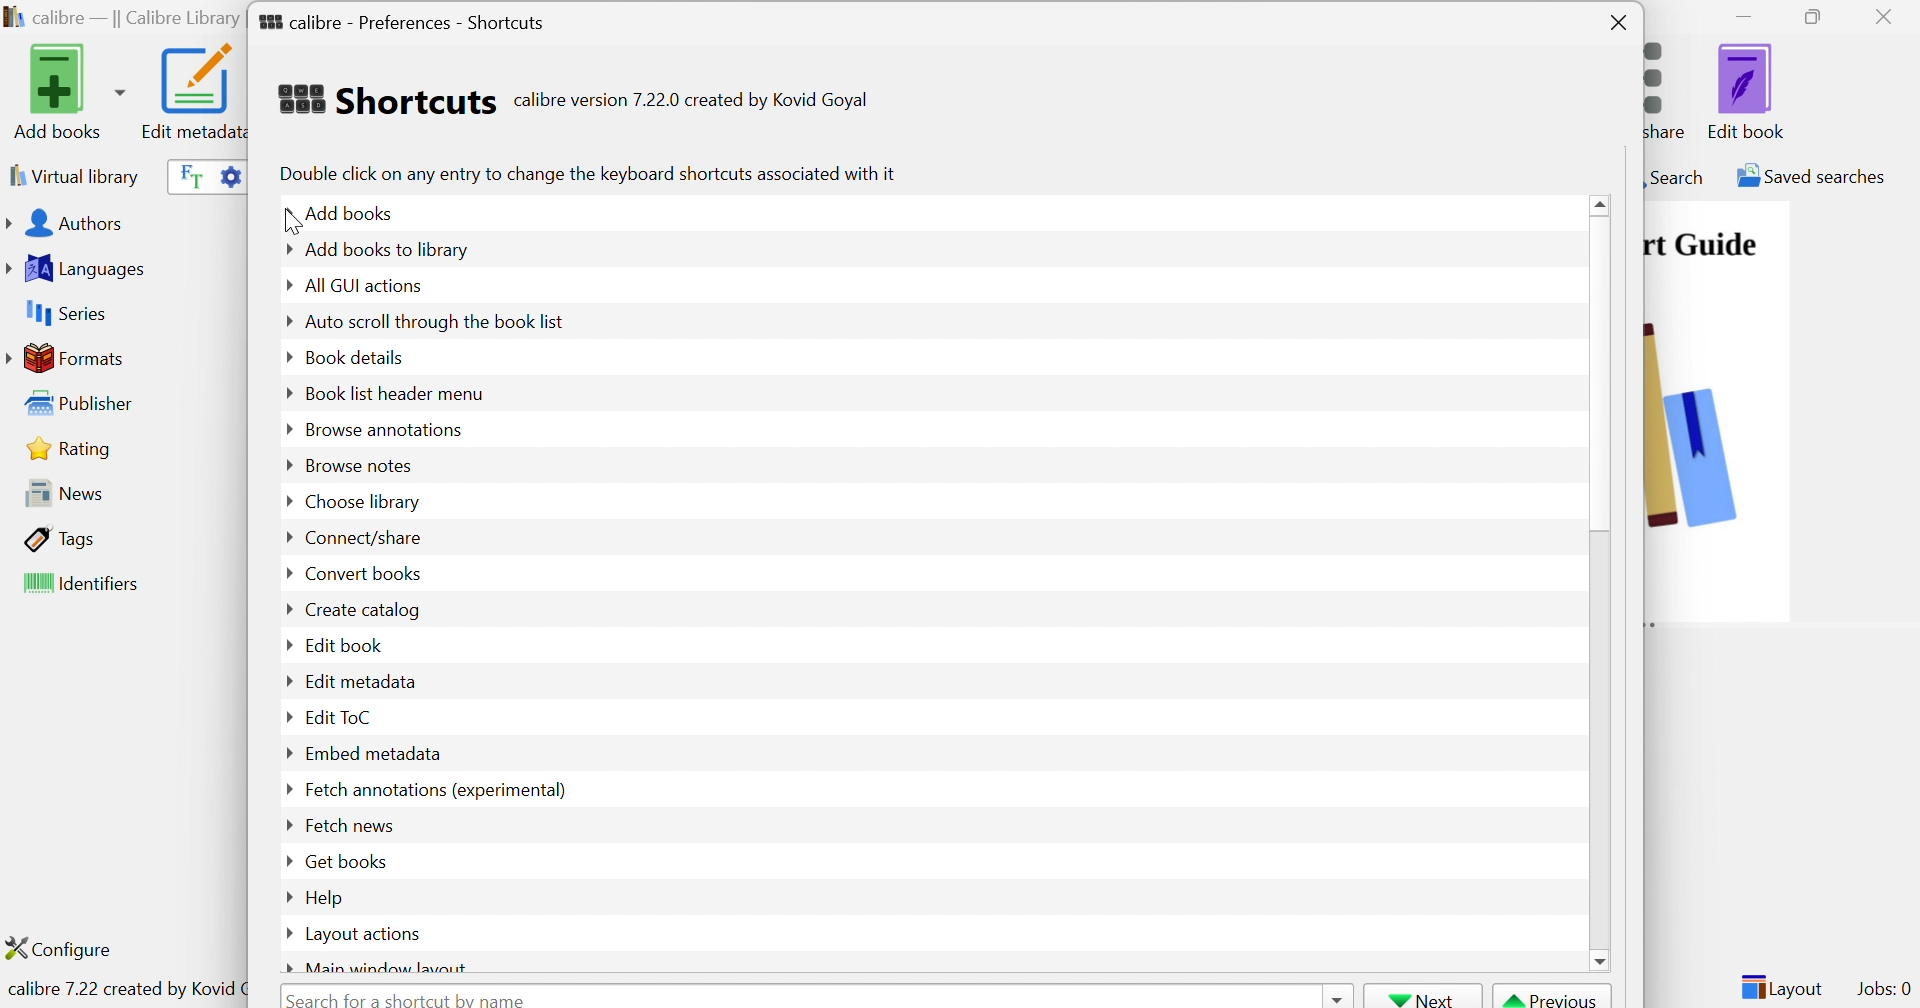  Describe the element at coordinates (586, 173) in the screenshot. I see `Double click on any entry to change the keyboard shortcuts associated with it` at that location.